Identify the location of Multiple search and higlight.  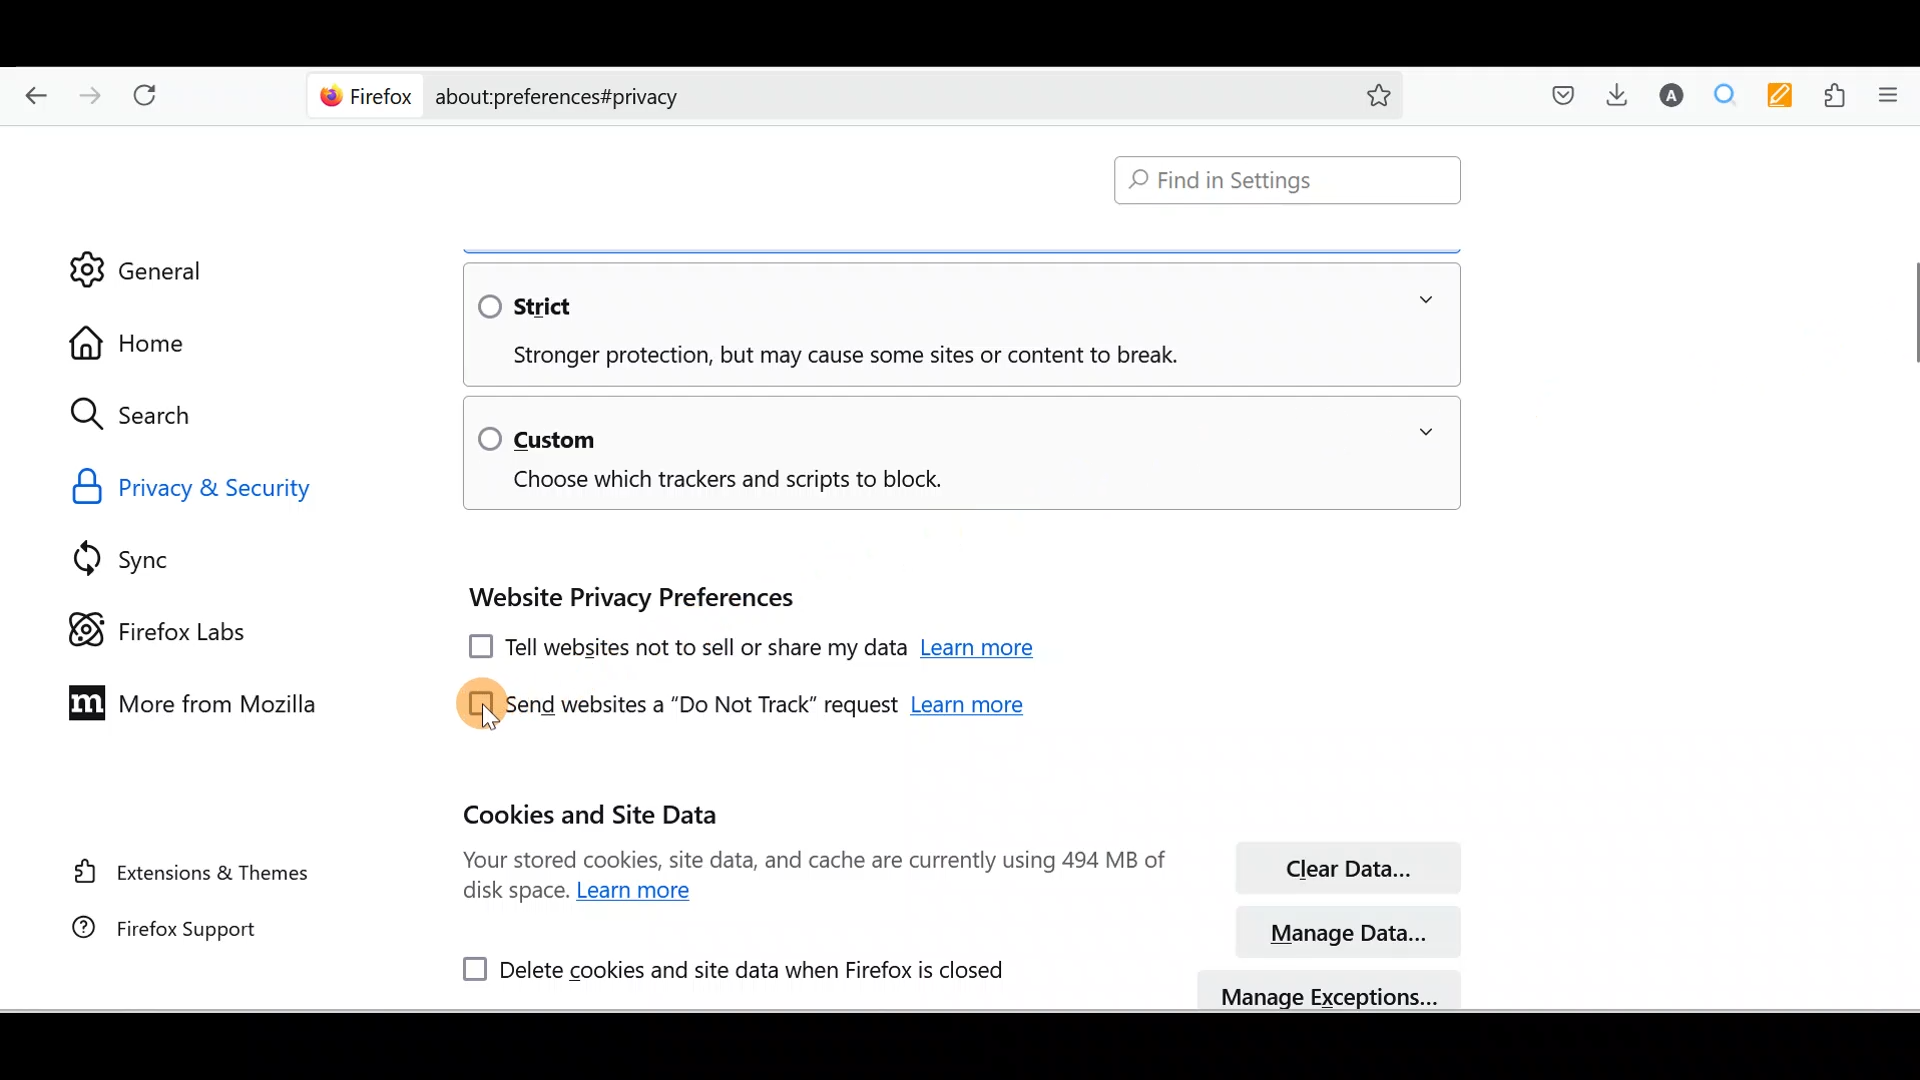
(1719, 93).